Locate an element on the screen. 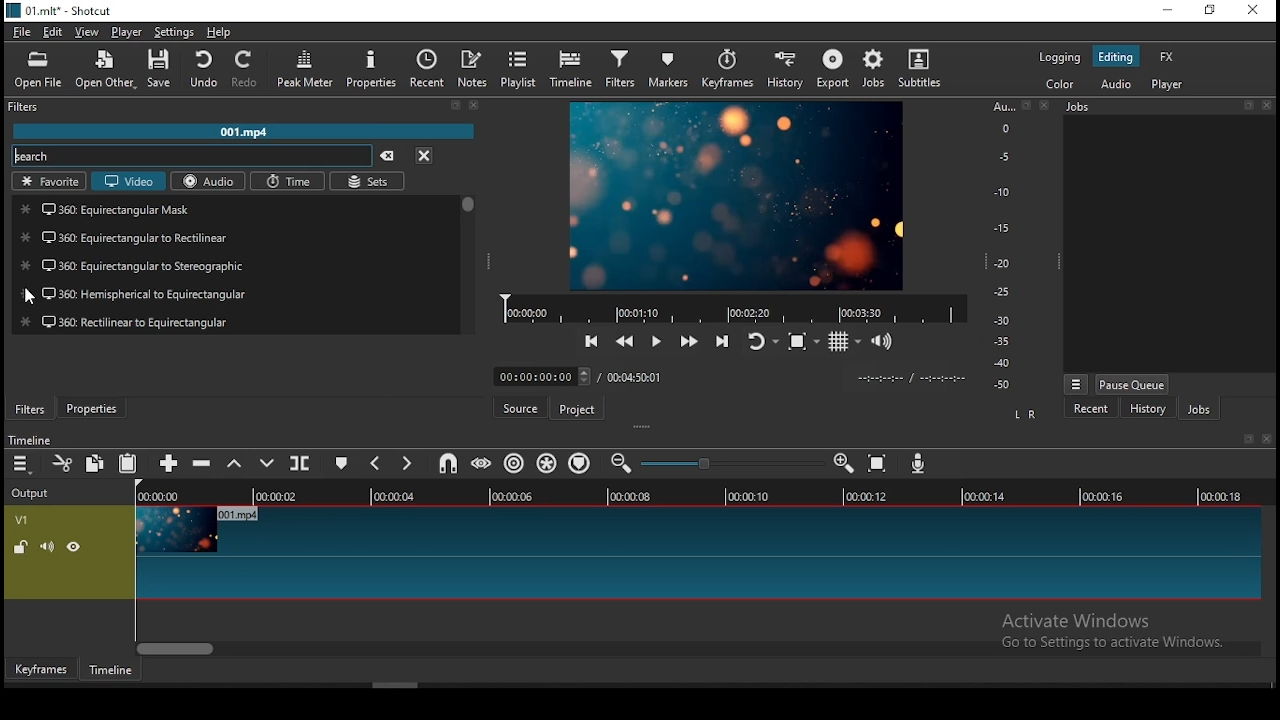 Image resolution: width=1280 pixels, height=720 pixels. notes is located at coordinates (472, 68).